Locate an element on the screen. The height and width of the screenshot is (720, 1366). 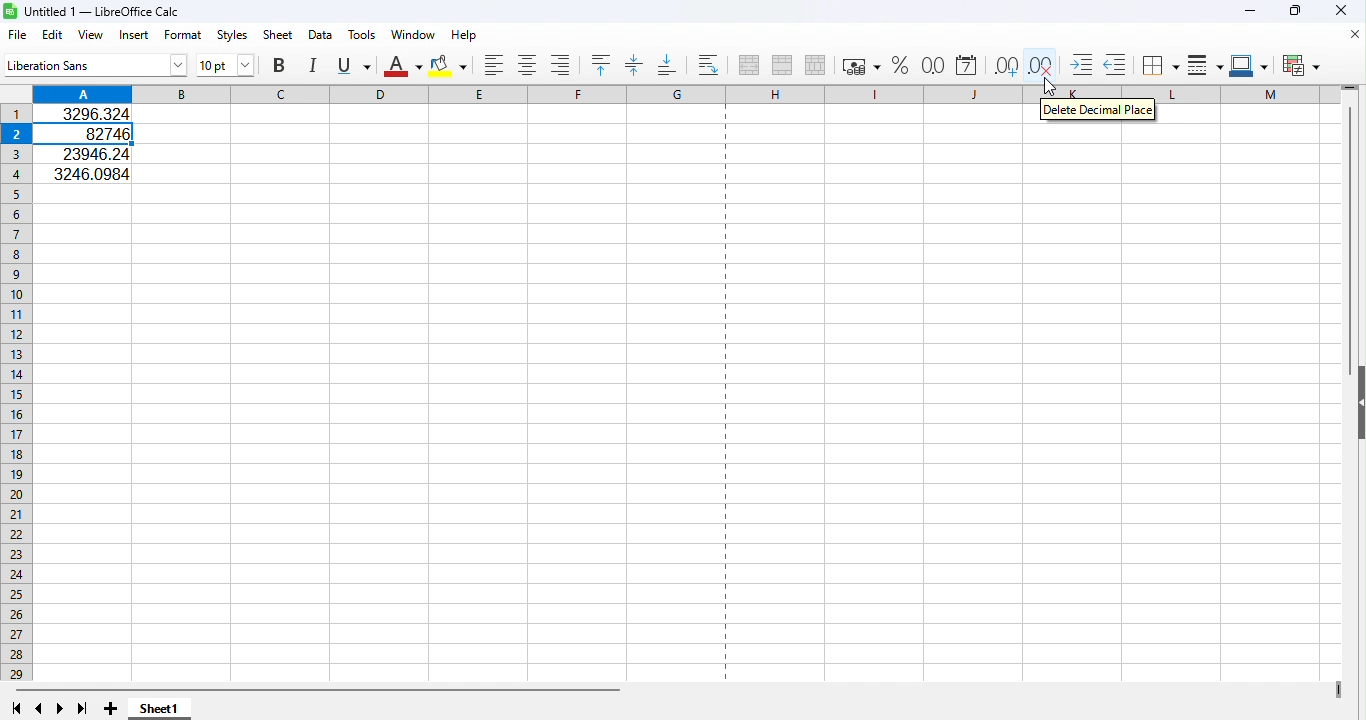
Close is located at coordinates (1344, 13).